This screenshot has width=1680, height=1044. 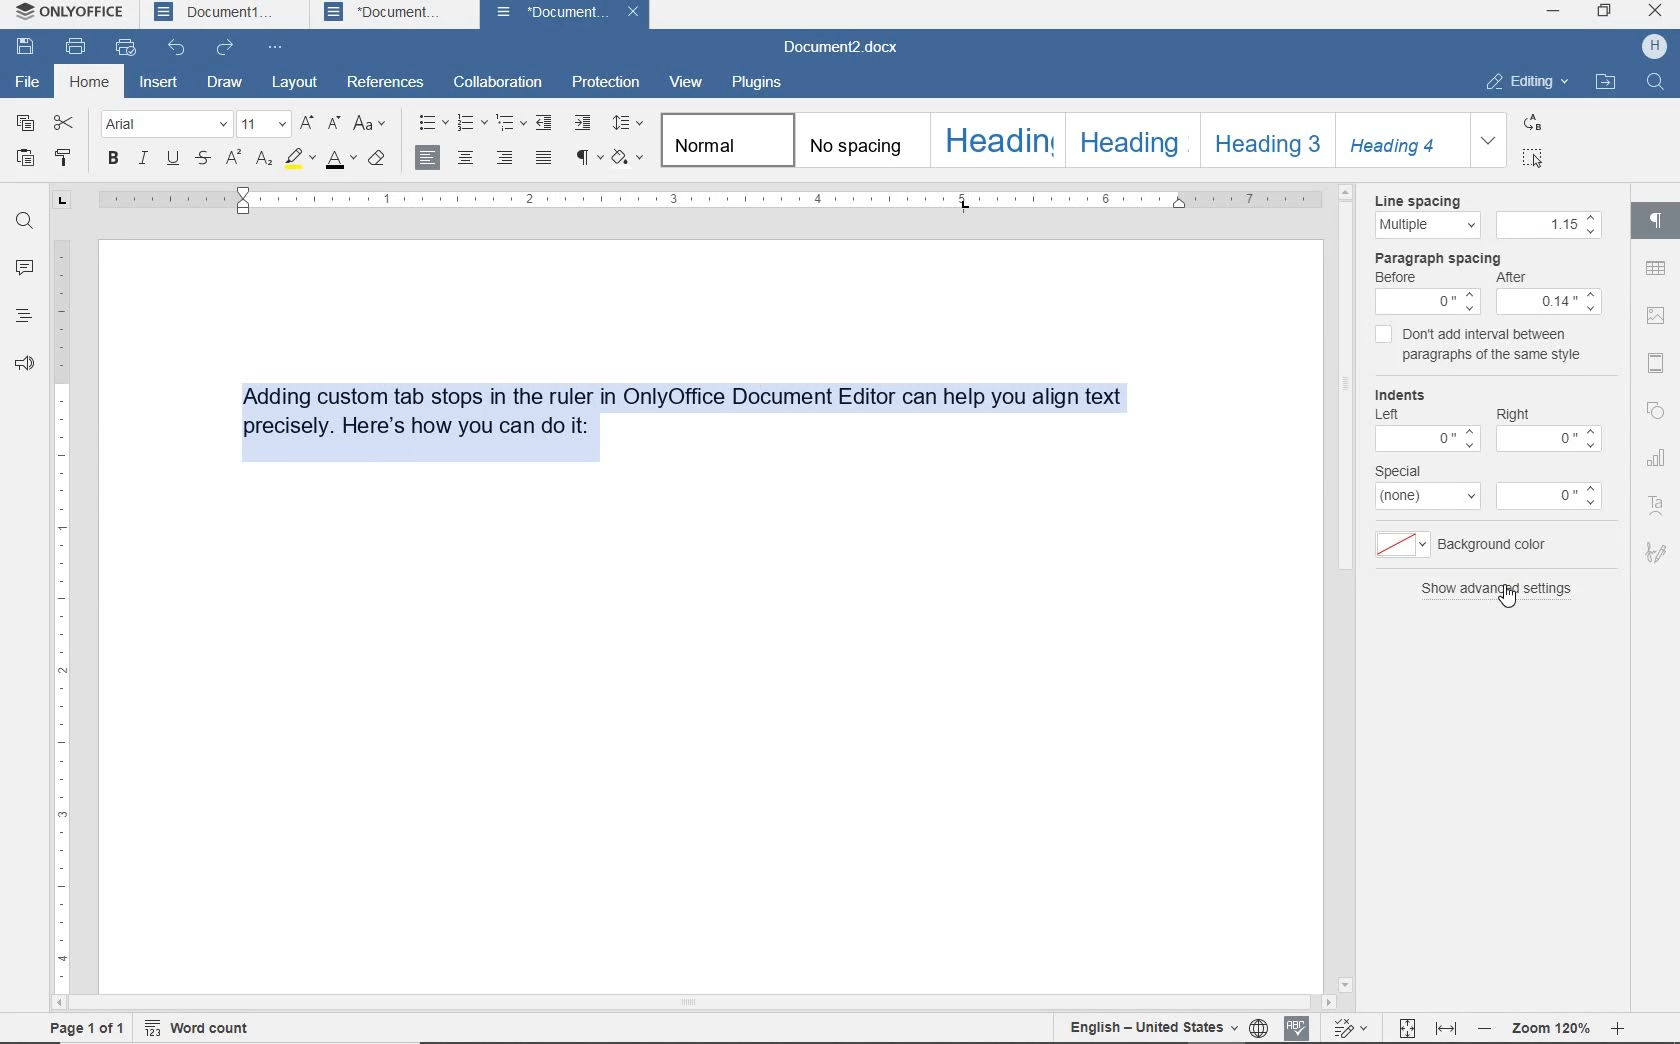 I want to click on print, so click(x=76, y=47).